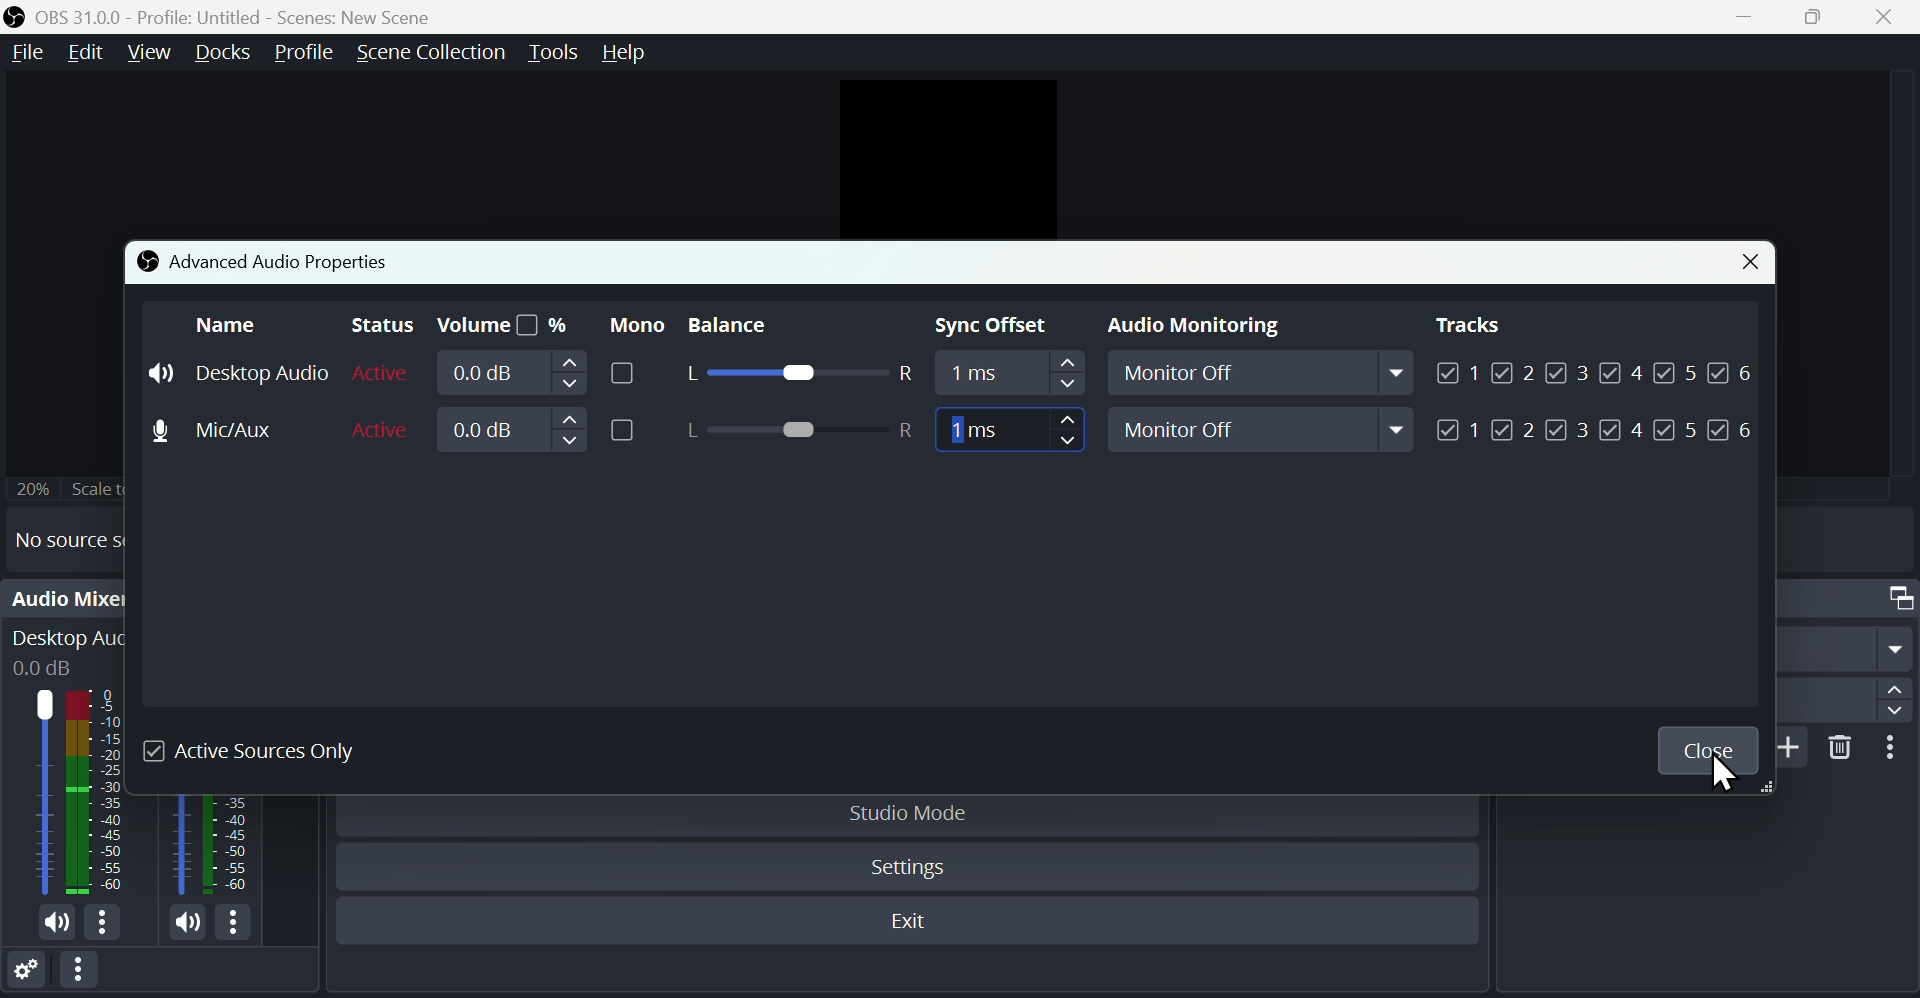  What do you see at coordinates (228, 324) in the screenshot?
I see `Name` at bounding box center [228, 324].